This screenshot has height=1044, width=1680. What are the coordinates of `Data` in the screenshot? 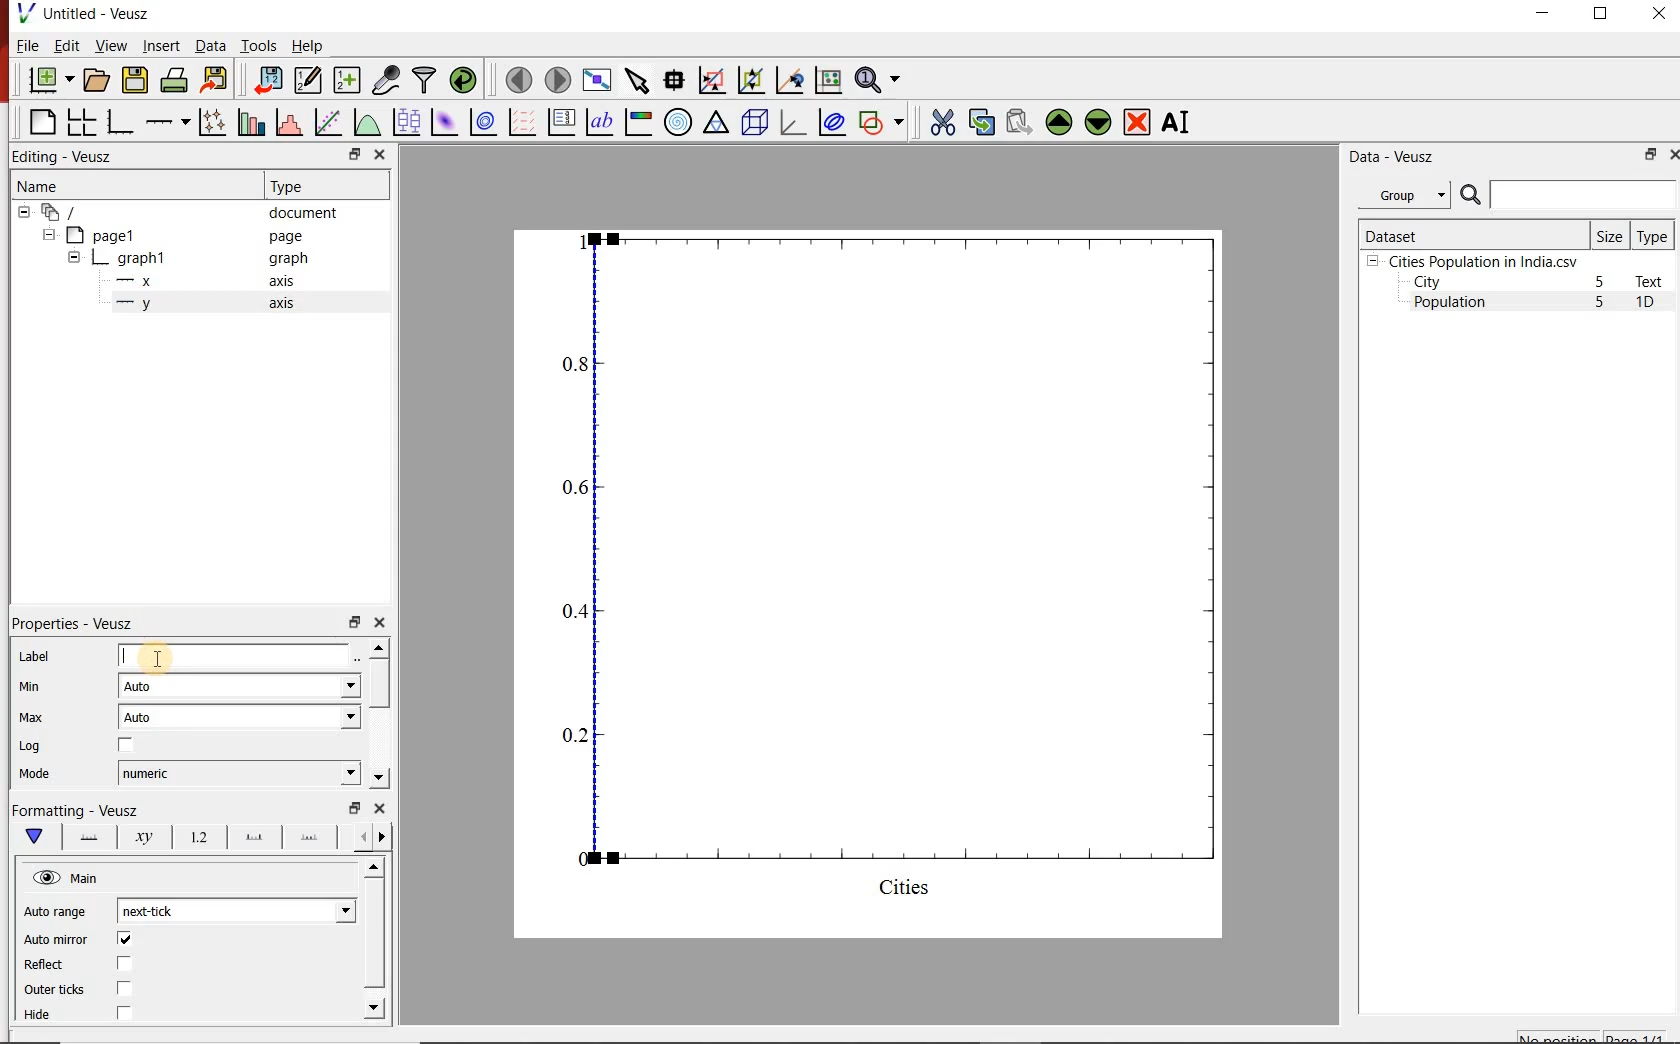 It's located at (210, 47).